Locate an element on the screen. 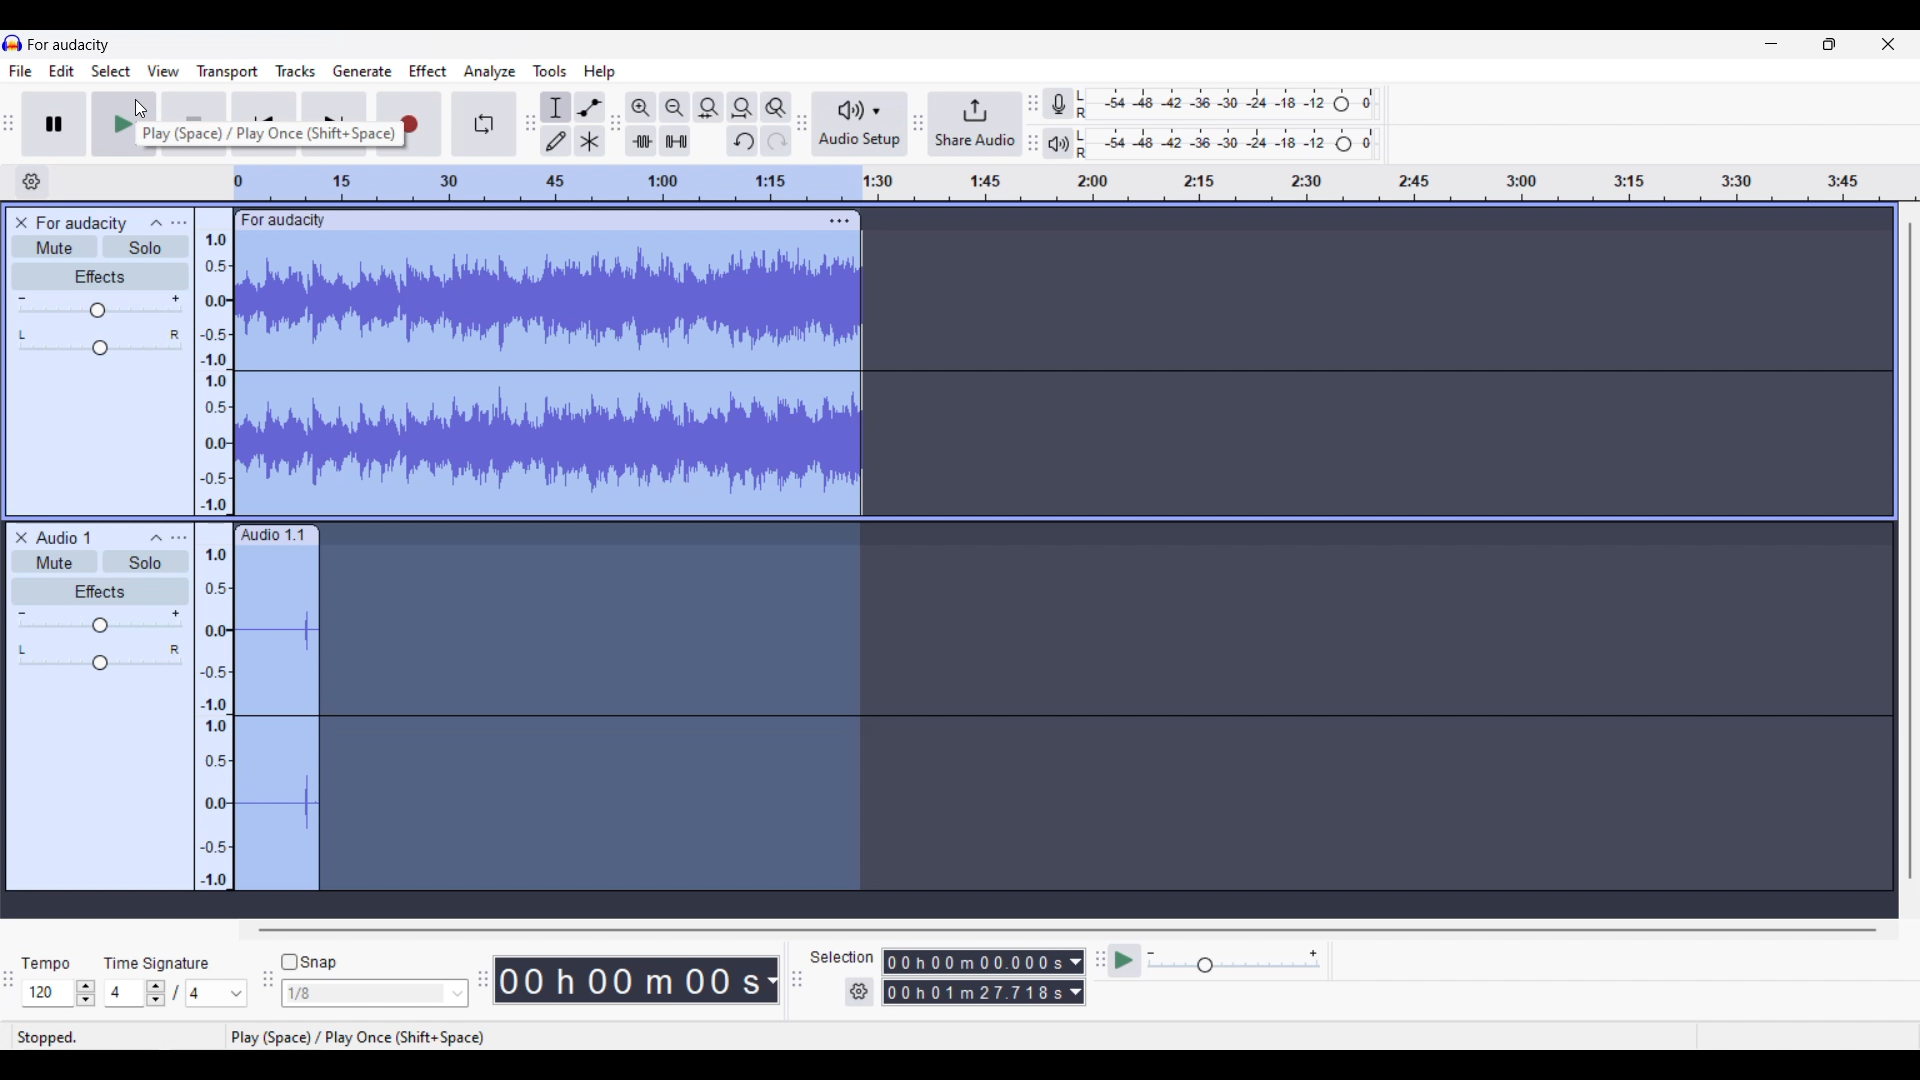 Image resolution: width=1920 pixels, height=1080 pixels. audio 1.1 is located at coordinates (276, 535).